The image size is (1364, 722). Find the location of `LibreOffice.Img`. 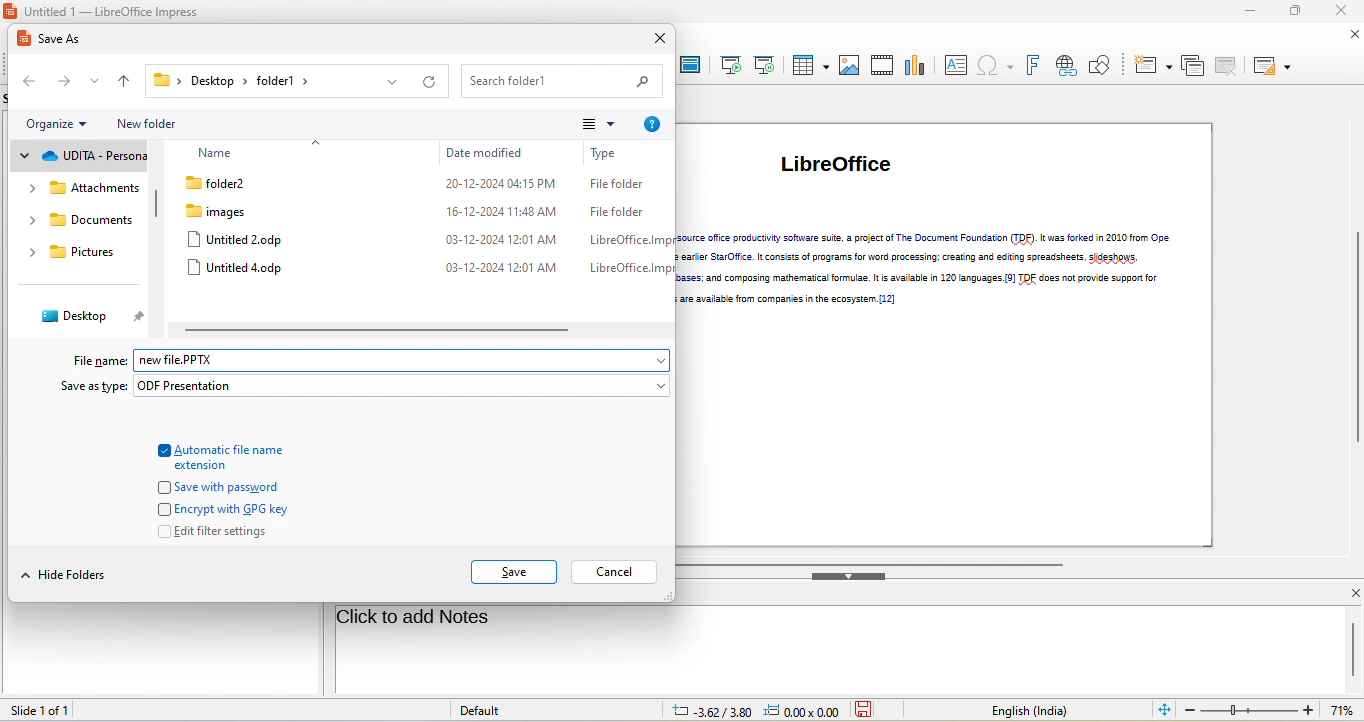

LibreOffice.Img is located at coordinates (622, 240).